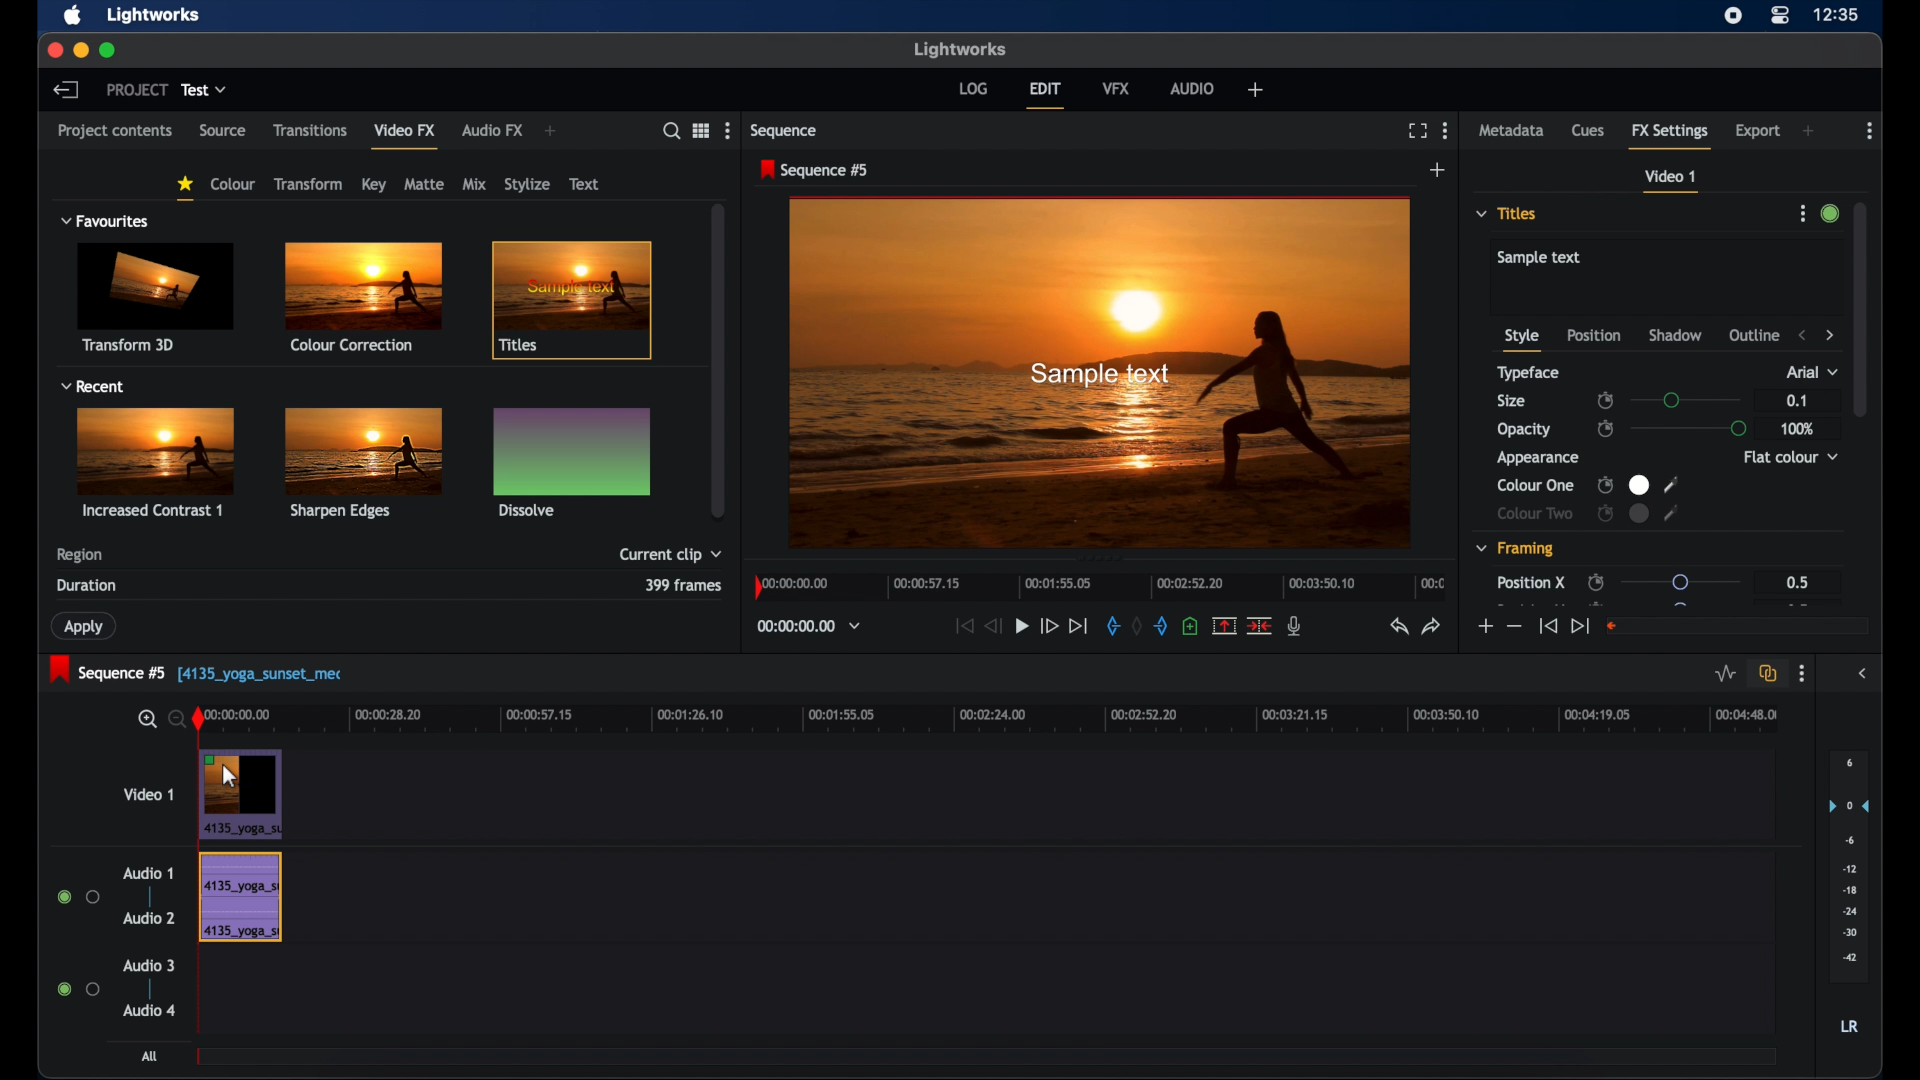 The width and height of the screenshot is (1920, 1080). I want to click on apple icon, so click(73, 16).